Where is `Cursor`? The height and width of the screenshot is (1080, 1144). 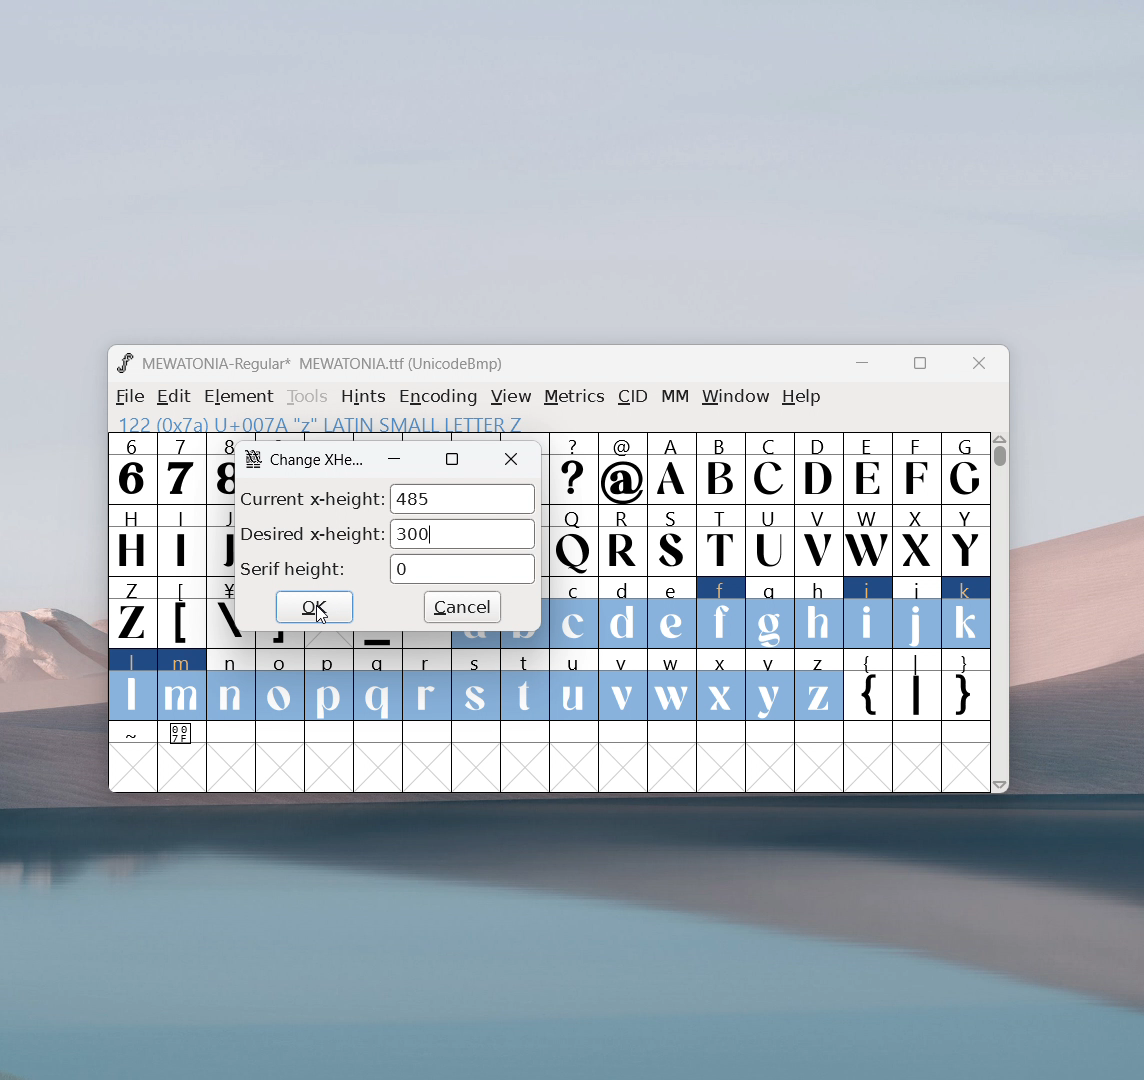
Cursor is located at coordinates (323, 615).